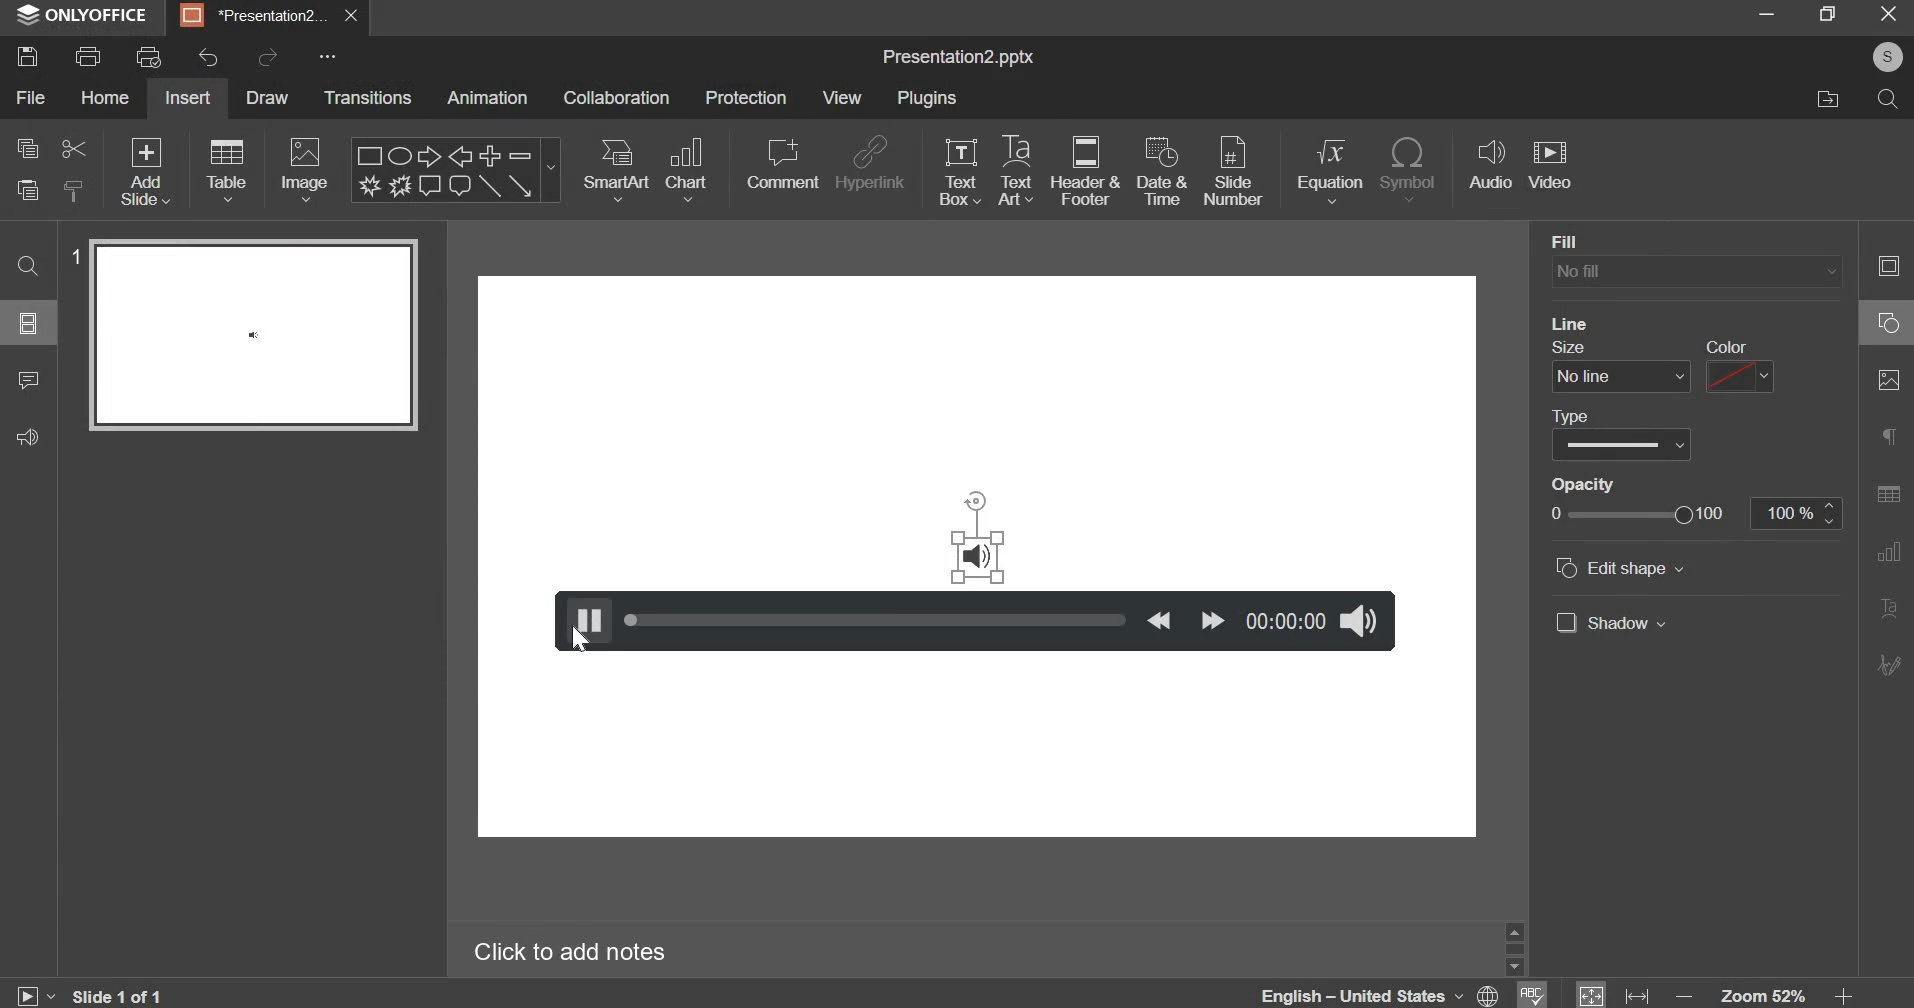  Describe the element at coordinates (1890, 380) in the screenshot. I see `image settings` at that location.